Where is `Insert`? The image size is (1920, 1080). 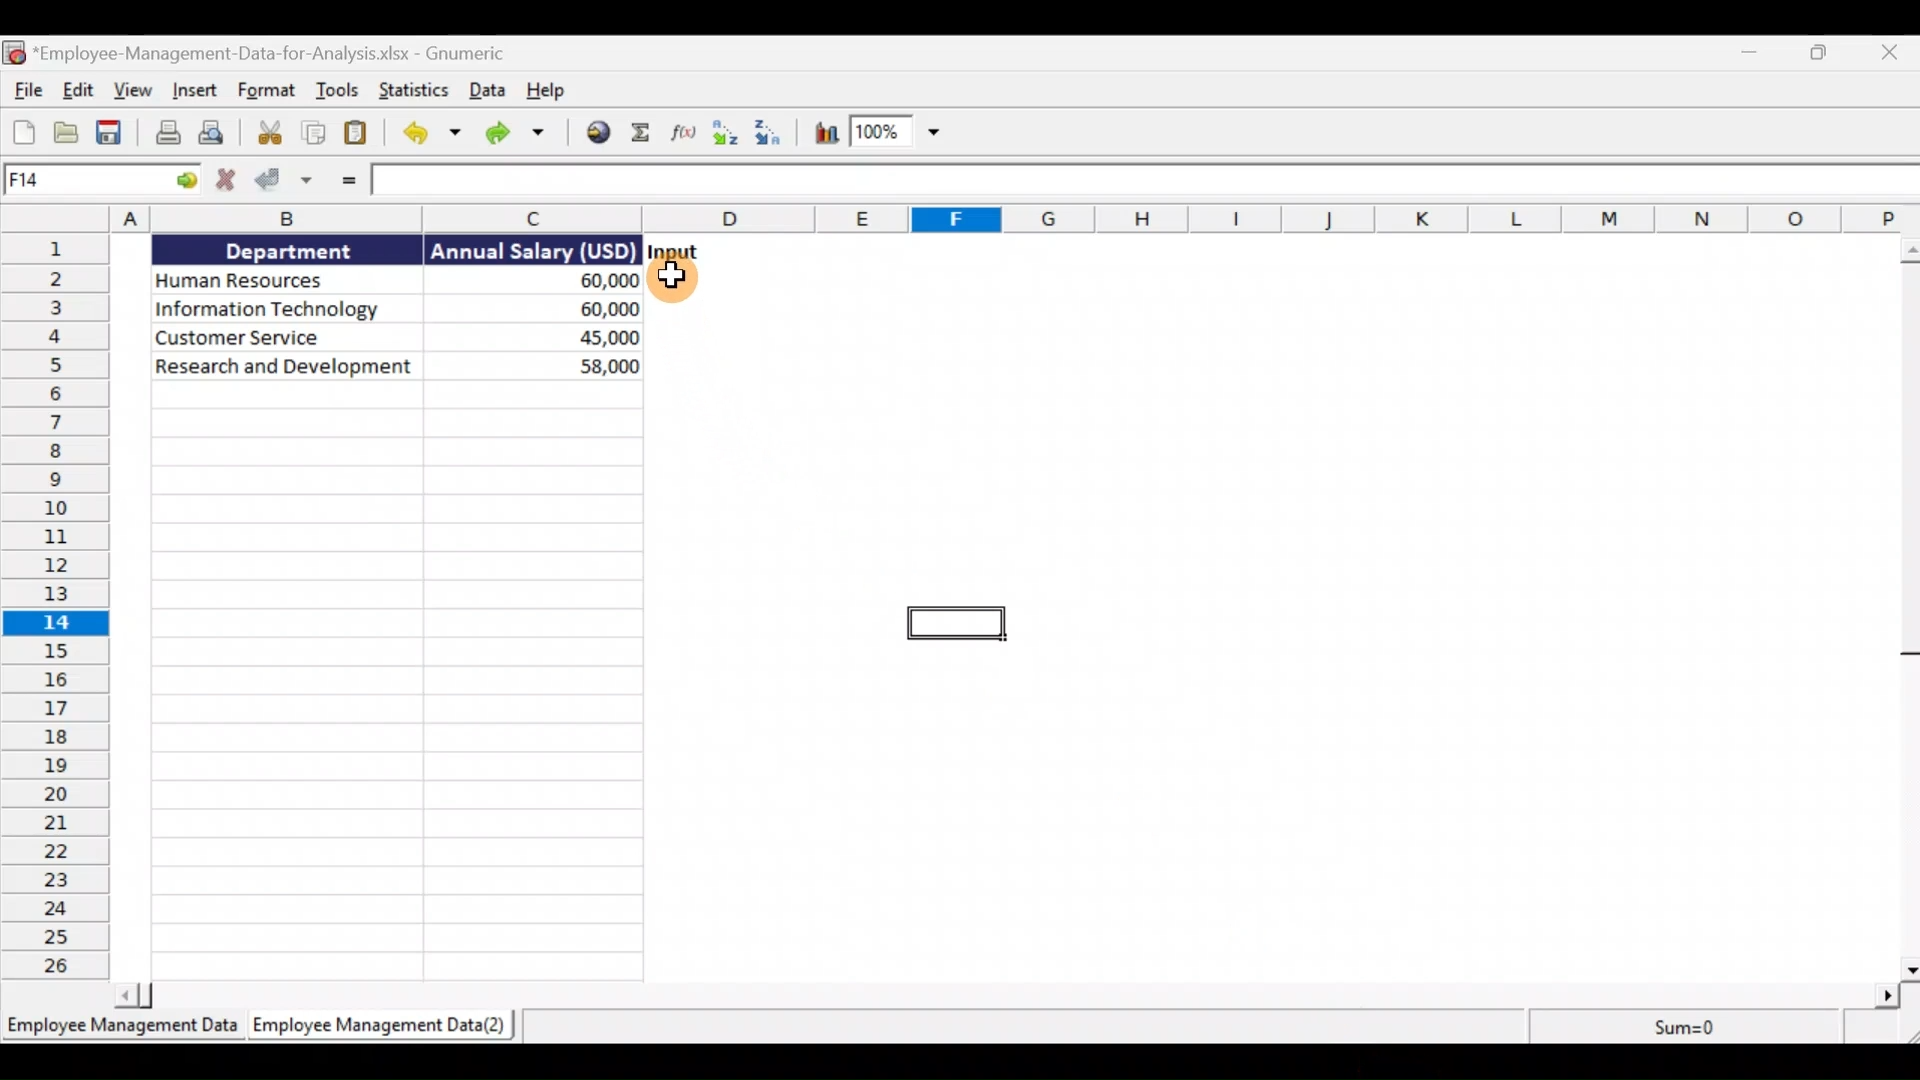 Insert is located at coordinates (196, 88).